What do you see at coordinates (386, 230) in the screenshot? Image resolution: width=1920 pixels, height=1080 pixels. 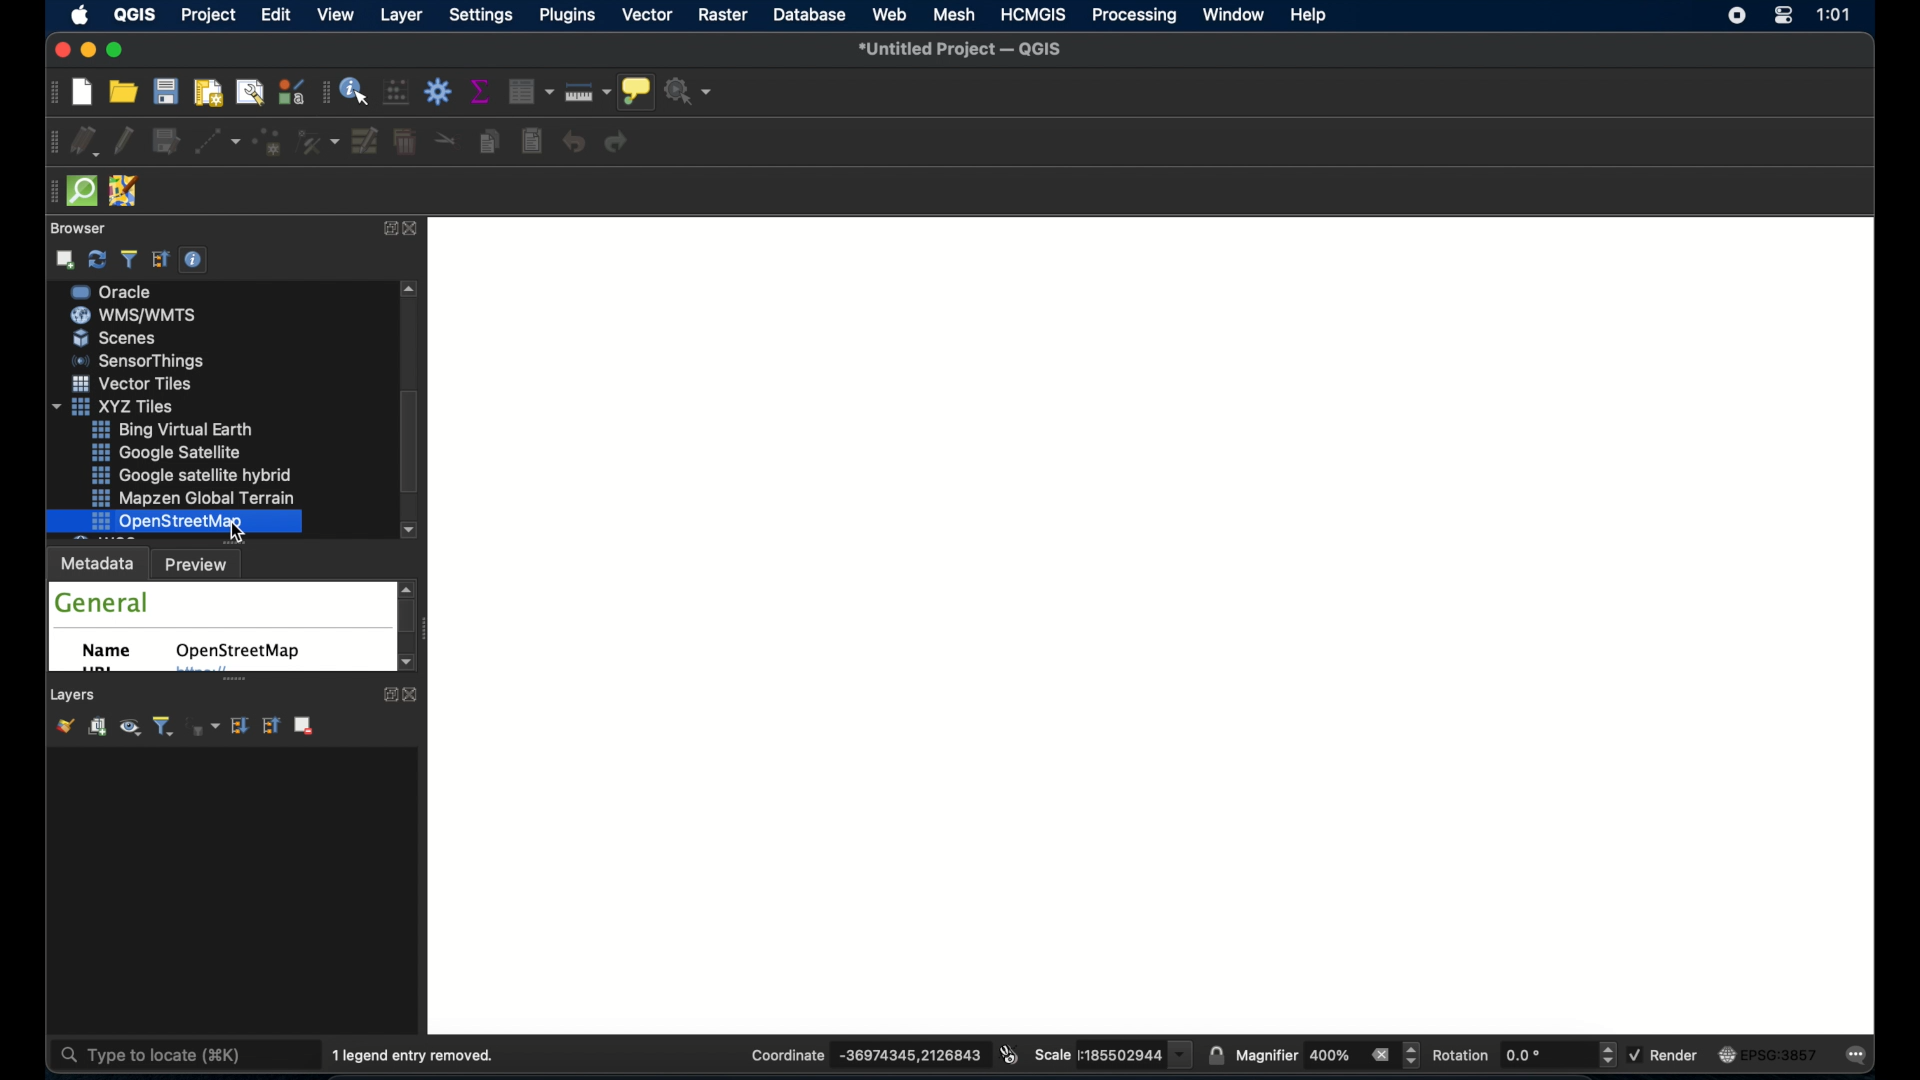 I see `expand` at bounding box center [386, 230].